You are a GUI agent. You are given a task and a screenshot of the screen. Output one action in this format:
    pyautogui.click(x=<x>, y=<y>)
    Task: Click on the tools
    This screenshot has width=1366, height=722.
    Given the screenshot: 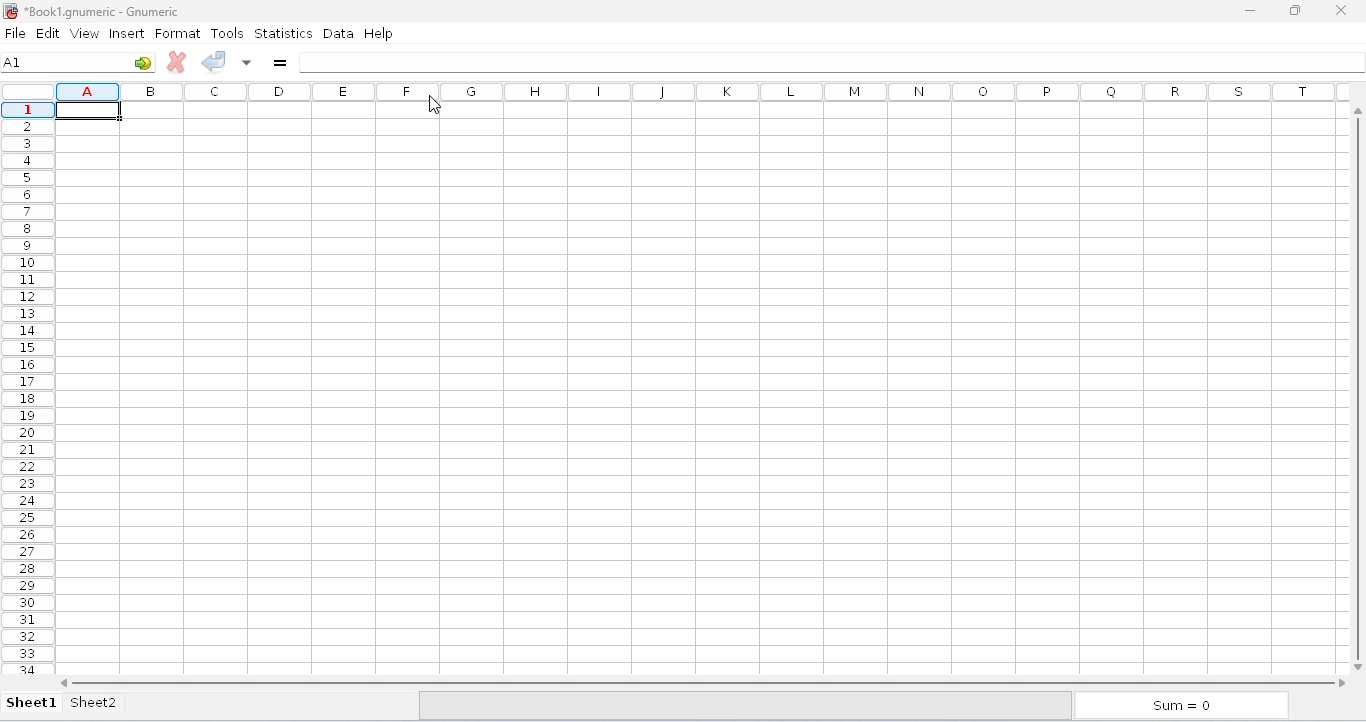 What is the action you would take?
    pyautogui.click(x=227, y=34)
    